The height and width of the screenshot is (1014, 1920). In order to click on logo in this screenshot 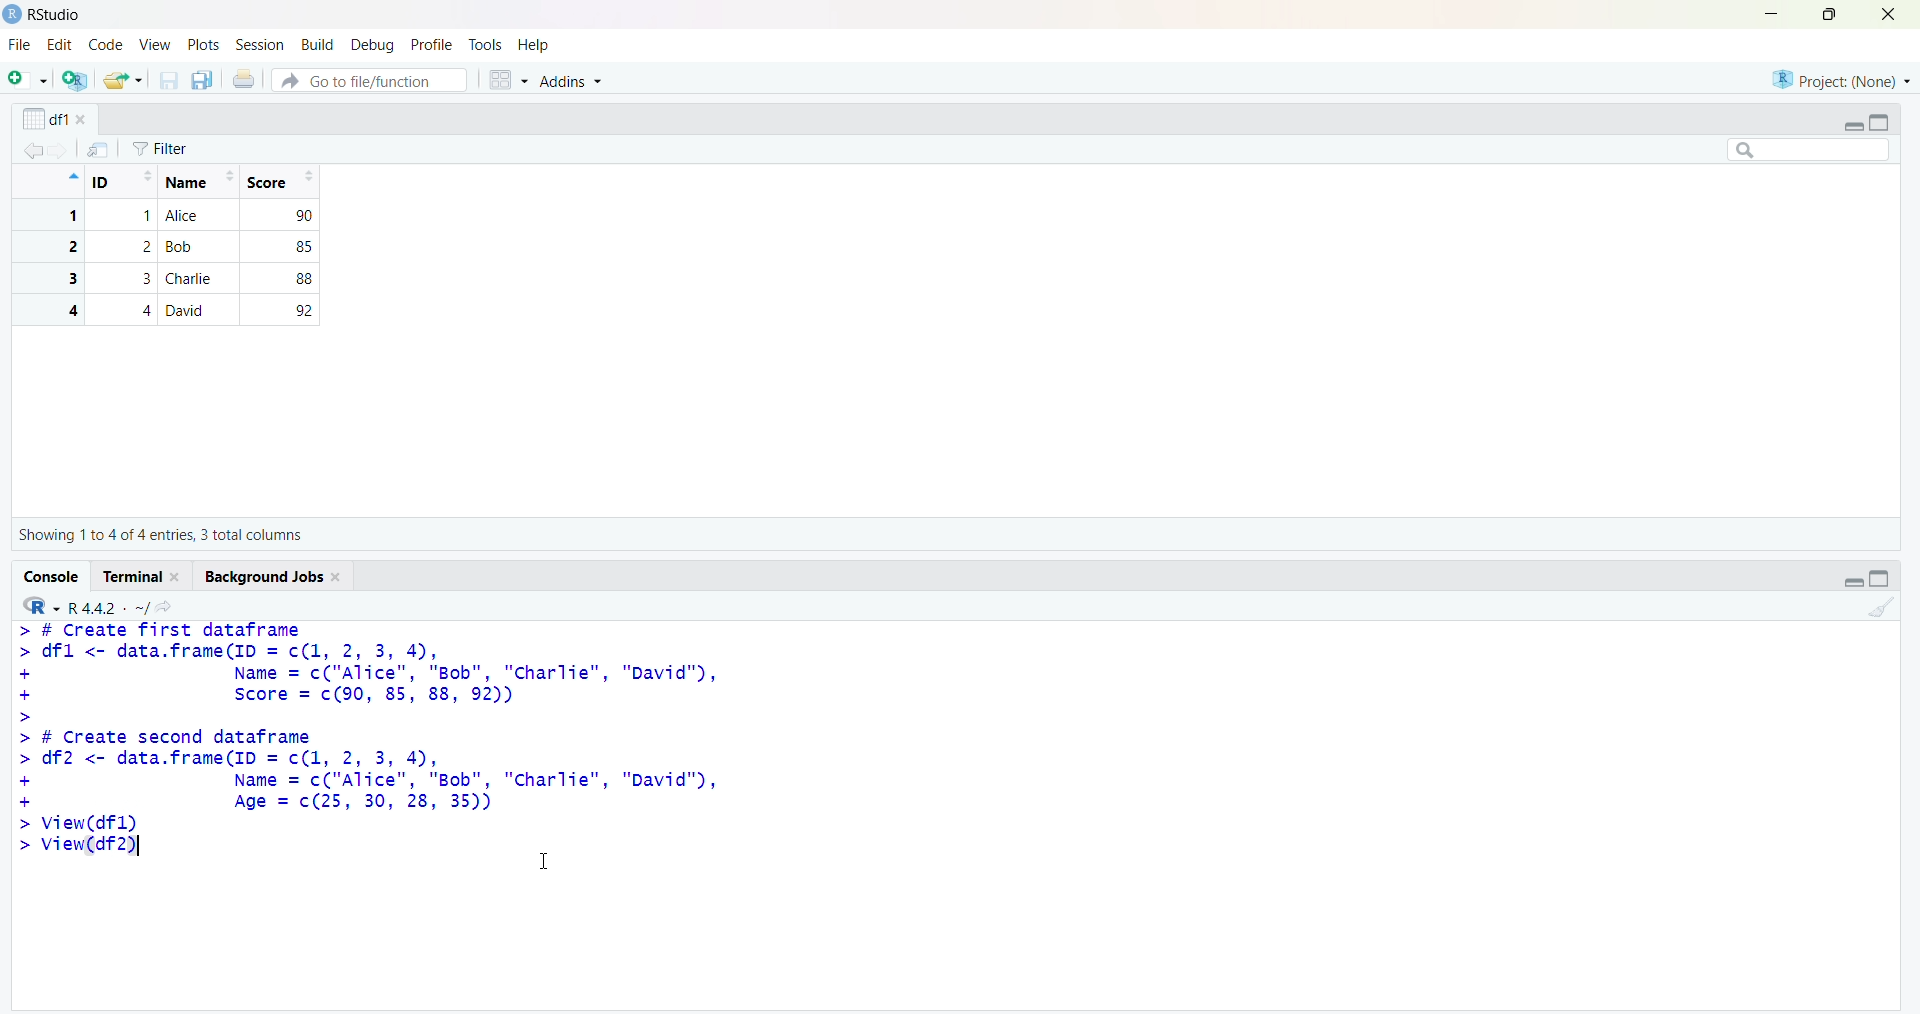, I will do `click(14, 15)`.